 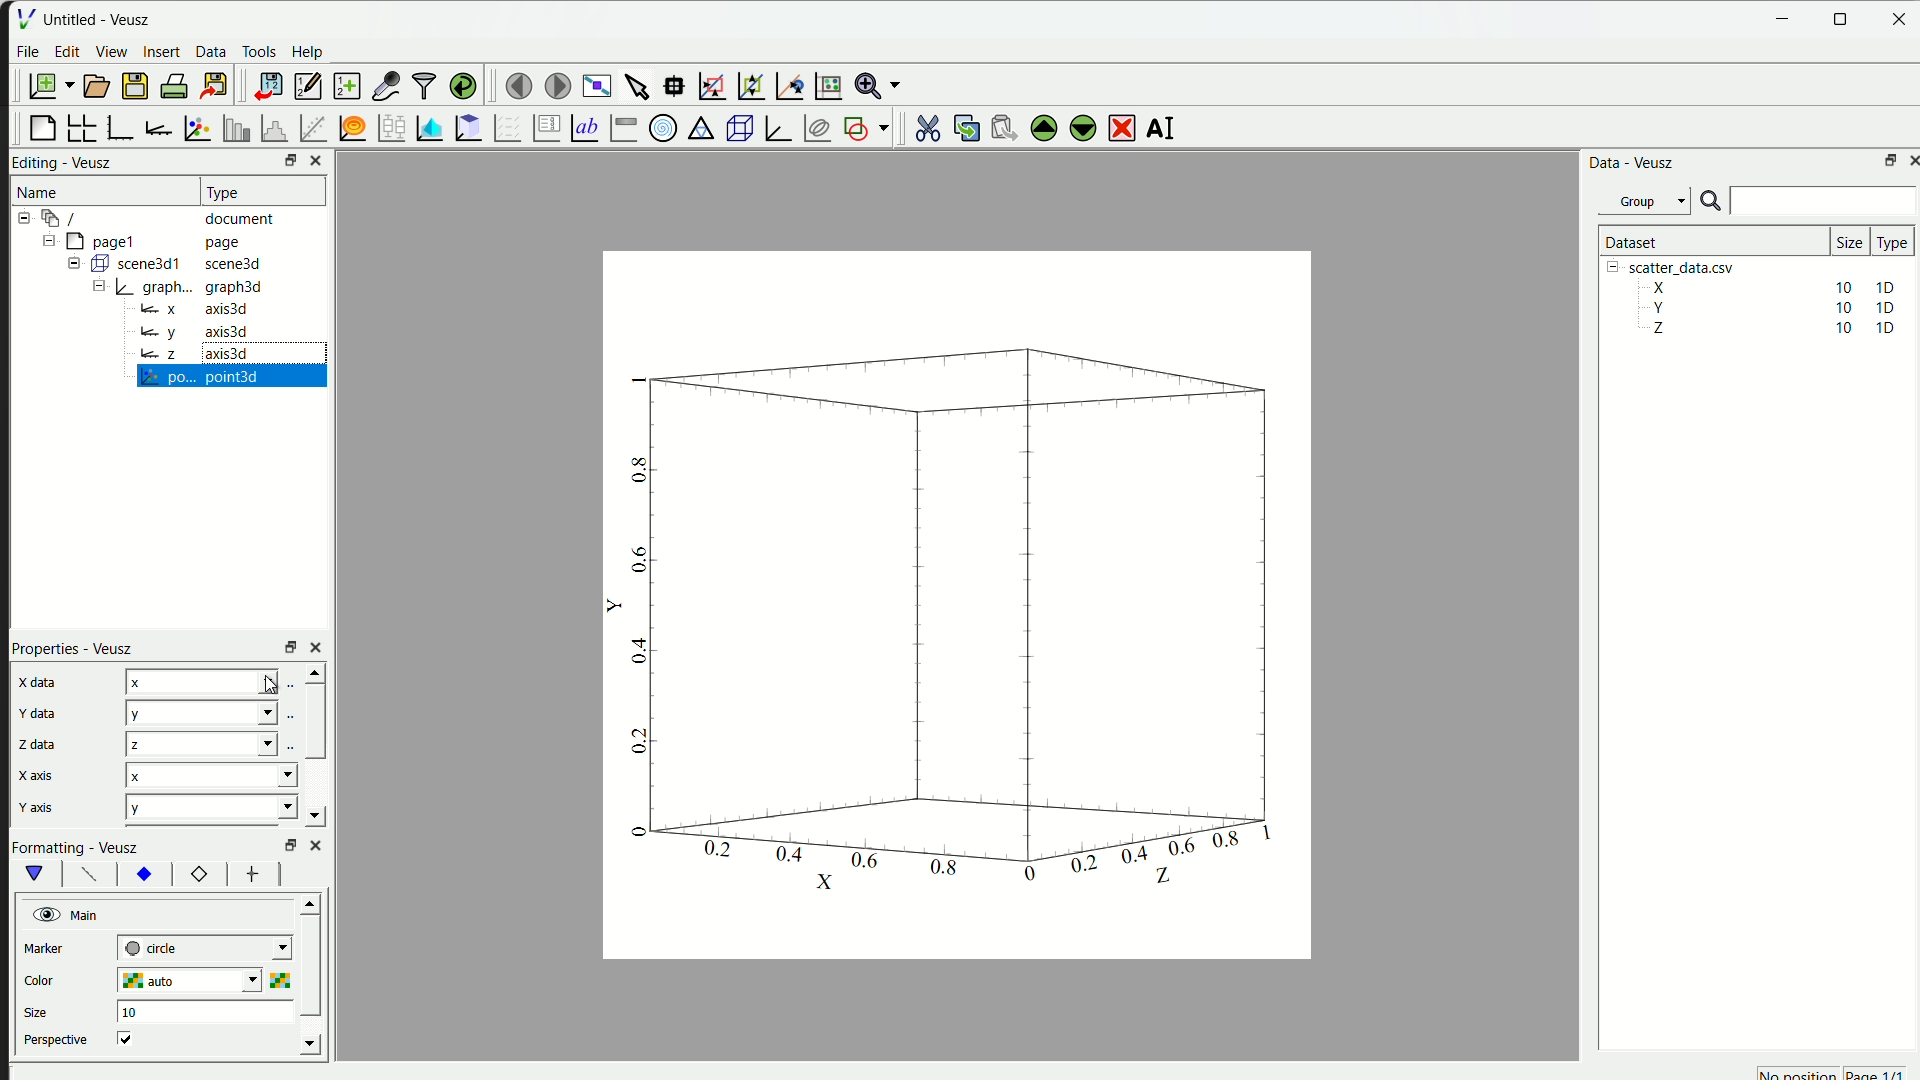 What do you see at coordinates (169, 263) in the screenshot?
I see `= ( scene3d1  scene3d` at bounding box center [169, 263].